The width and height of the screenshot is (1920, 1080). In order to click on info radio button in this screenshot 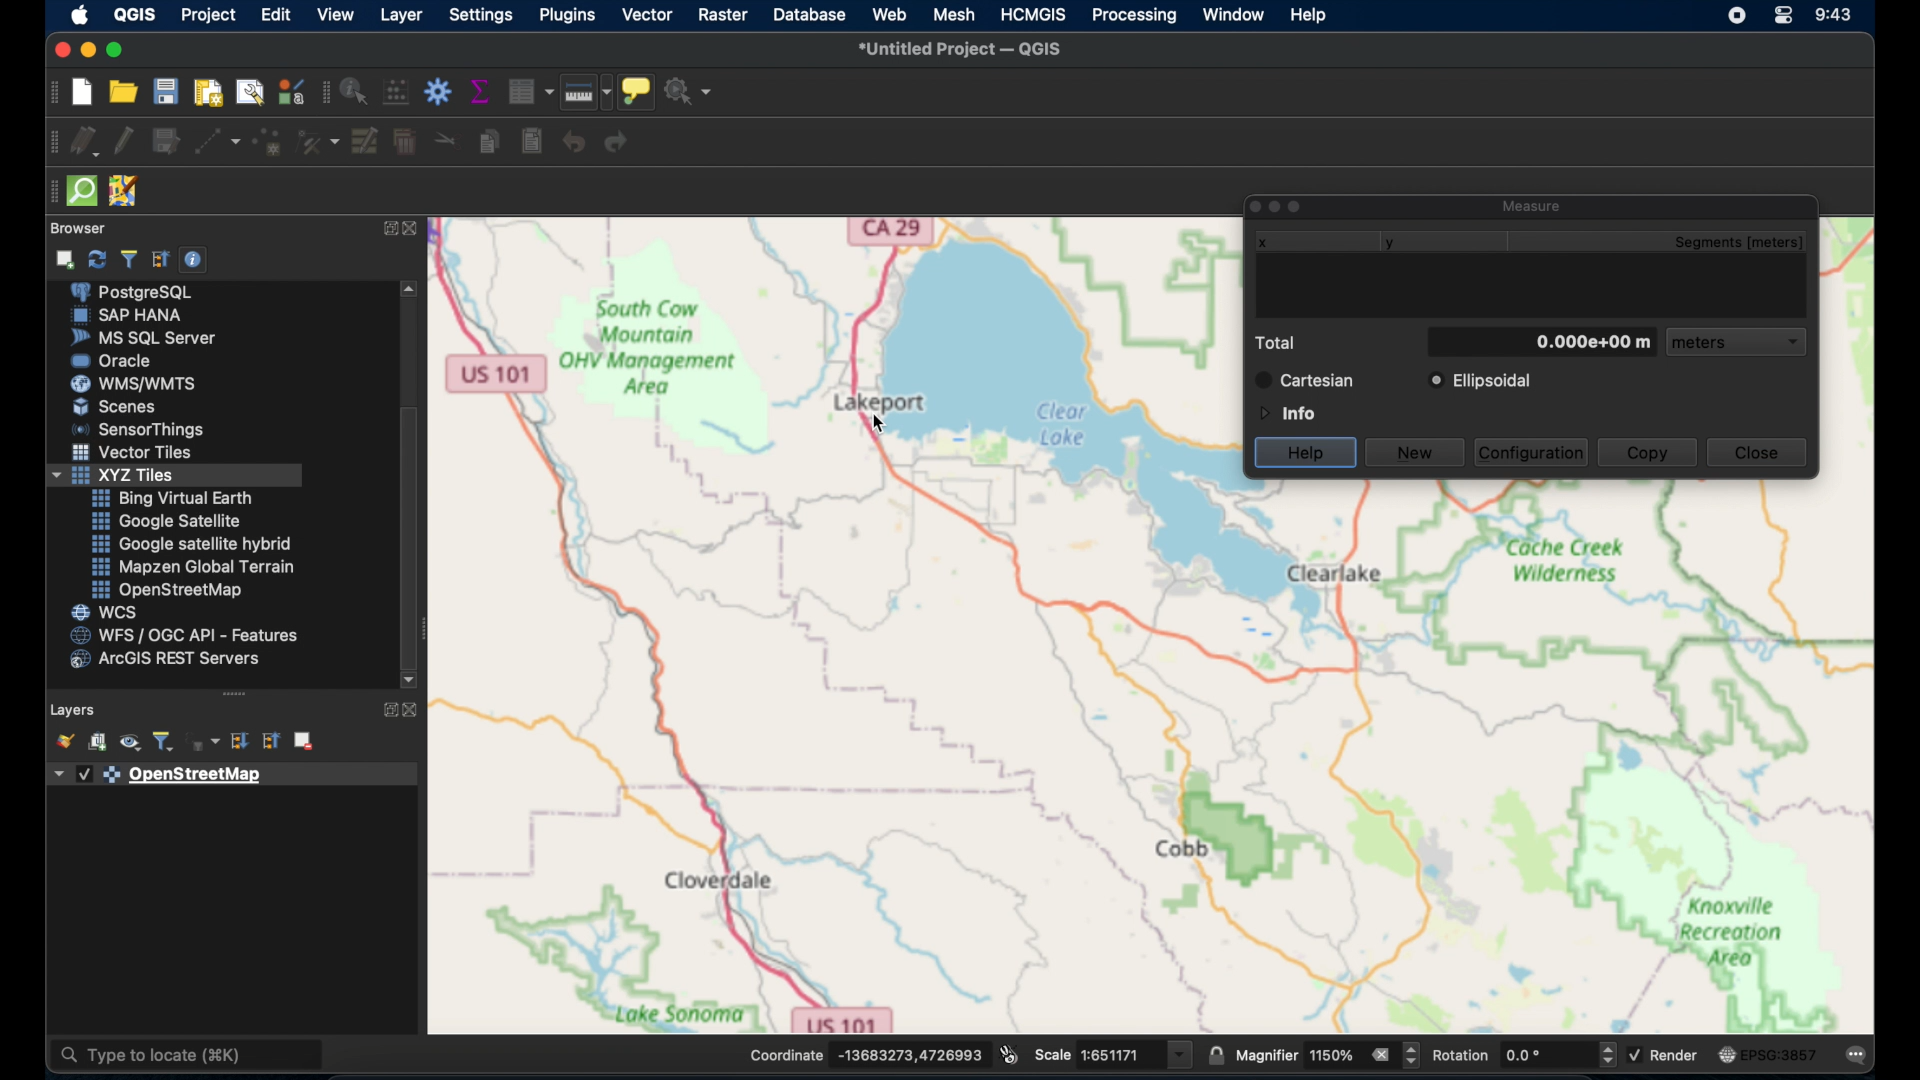, I will do `click(1285, 412)`.